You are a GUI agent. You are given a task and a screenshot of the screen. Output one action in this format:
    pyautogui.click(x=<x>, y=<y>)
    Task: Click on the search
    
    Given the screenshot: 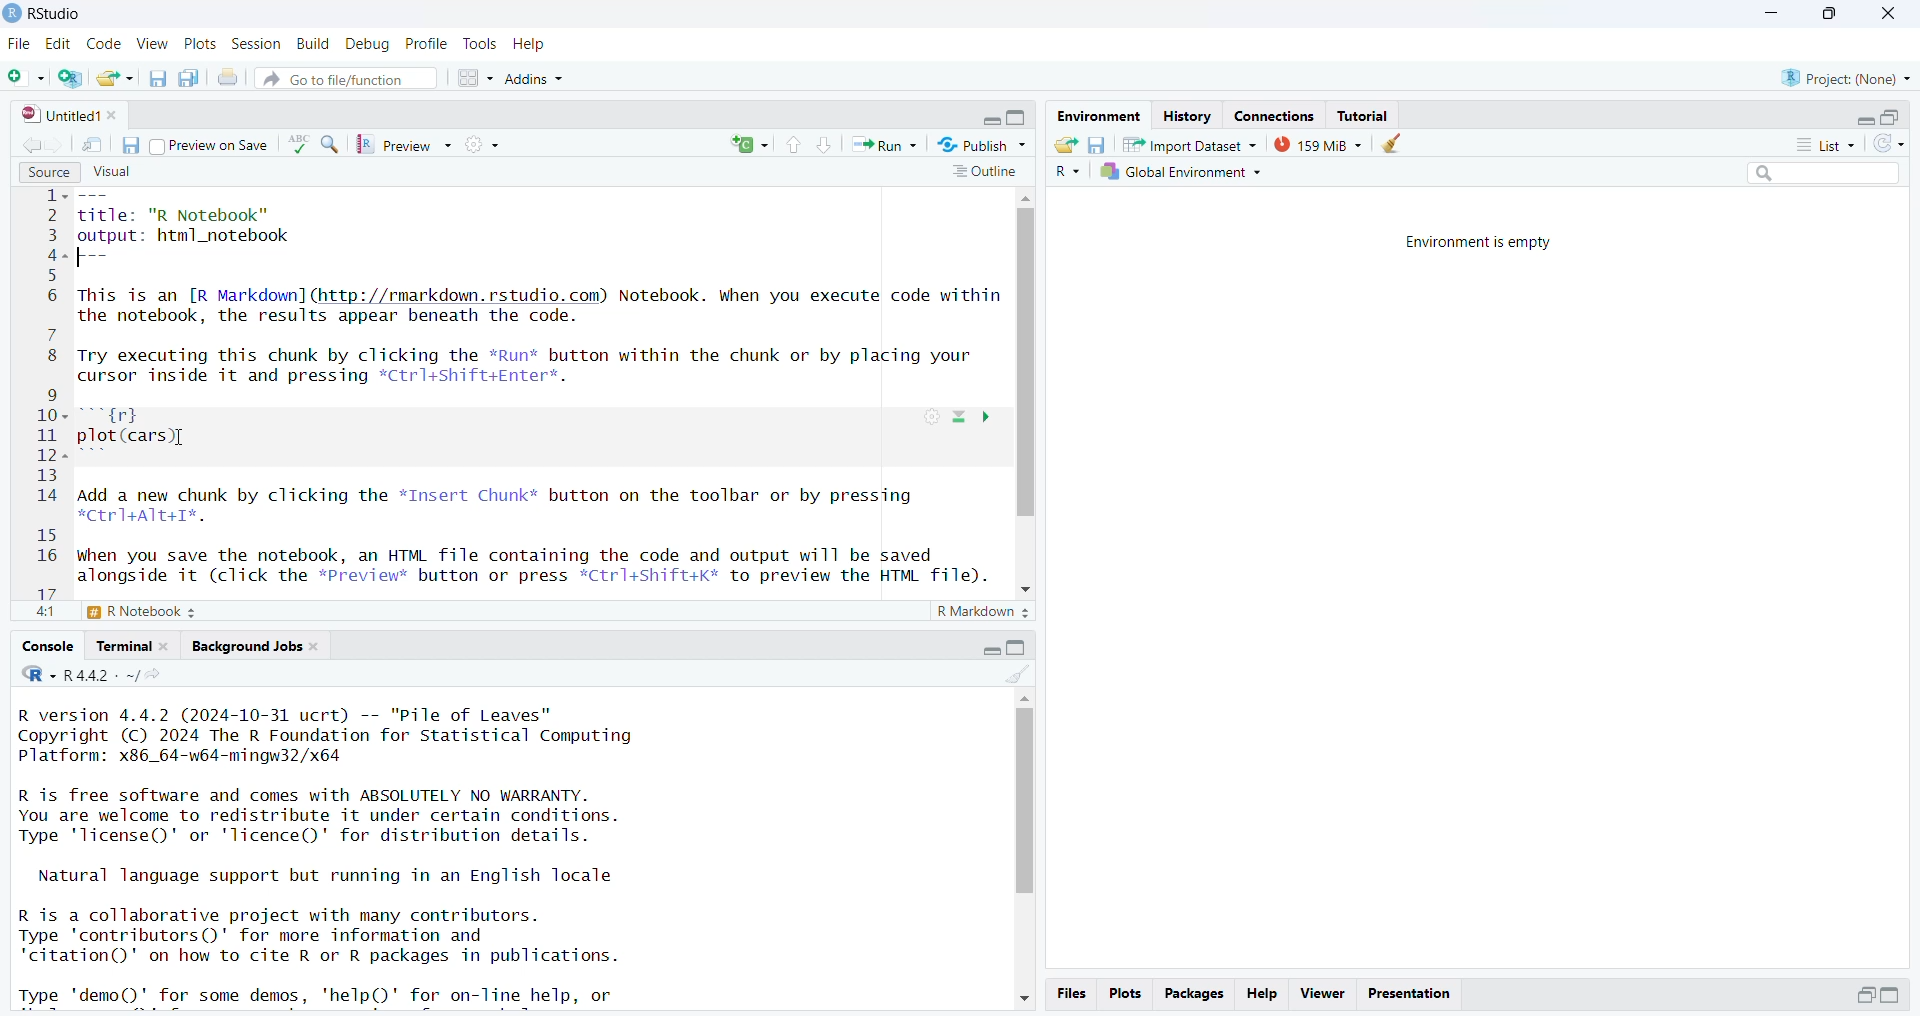 What is the action you would take?
    pyautogui.click(x=1816, y=176)
    